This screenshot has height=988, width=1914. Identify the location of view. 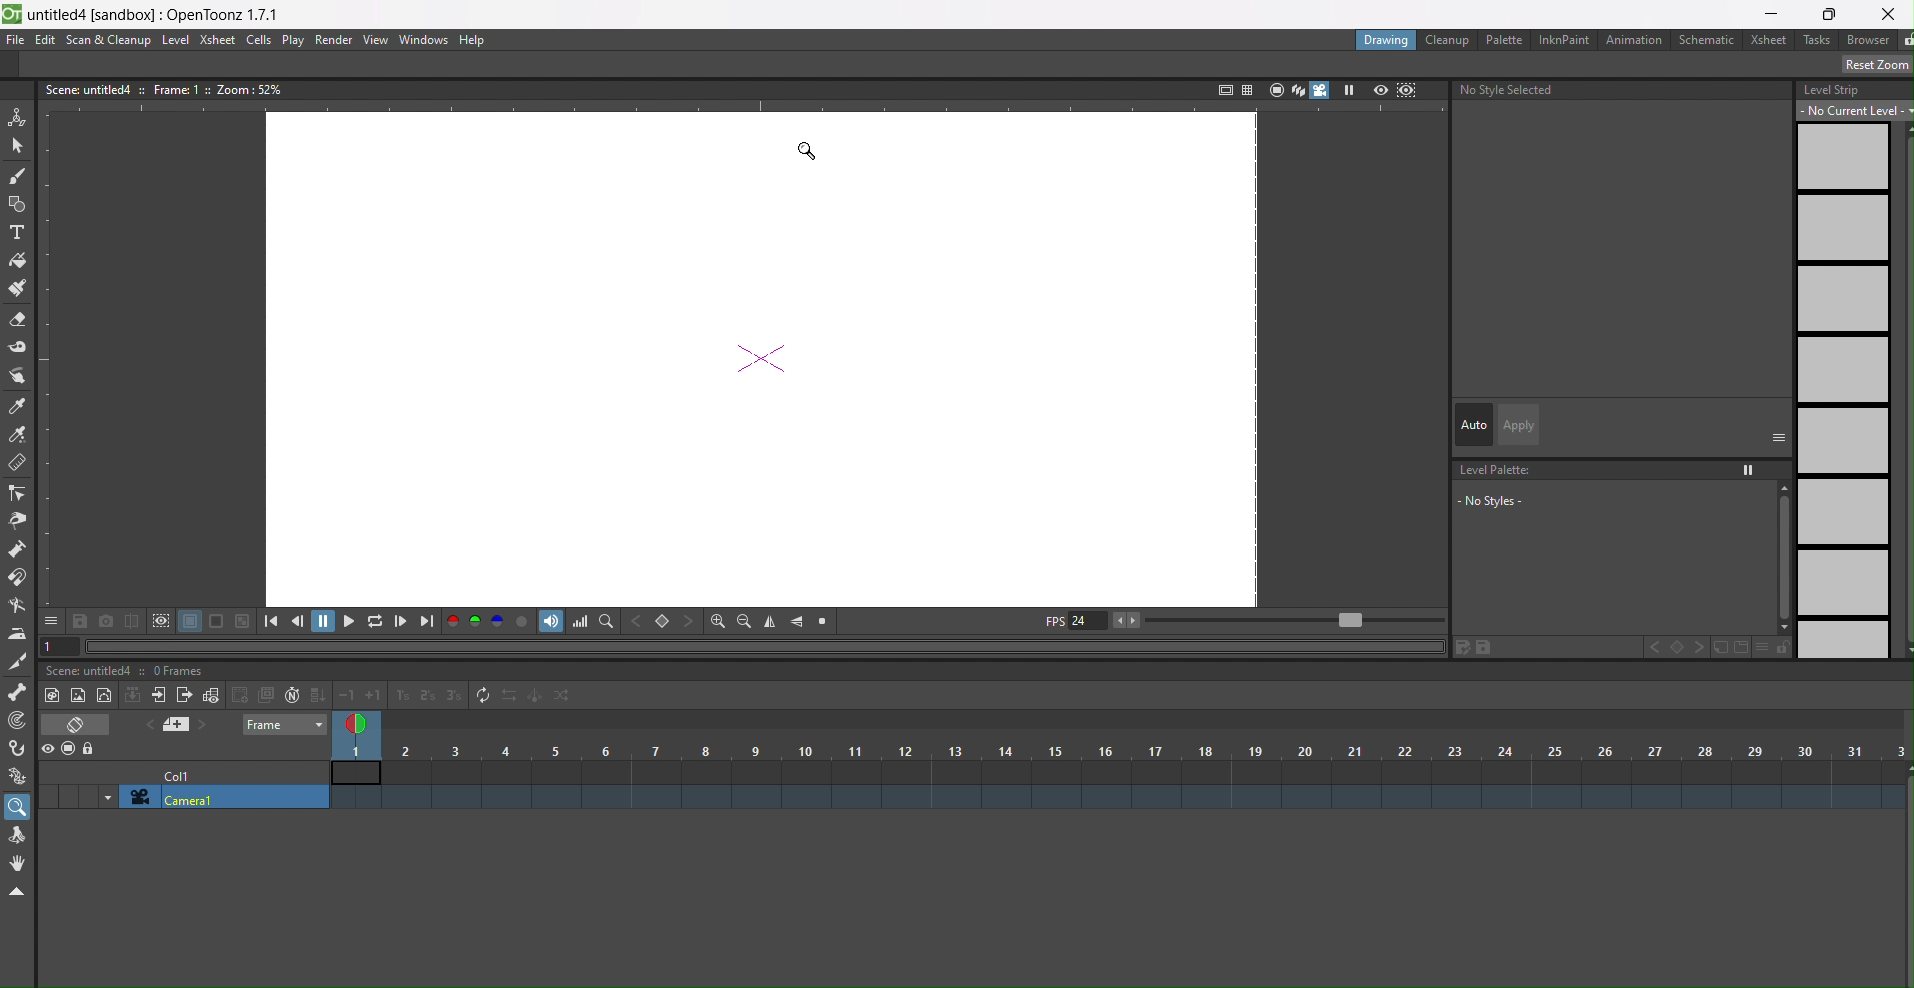
(375, 40).